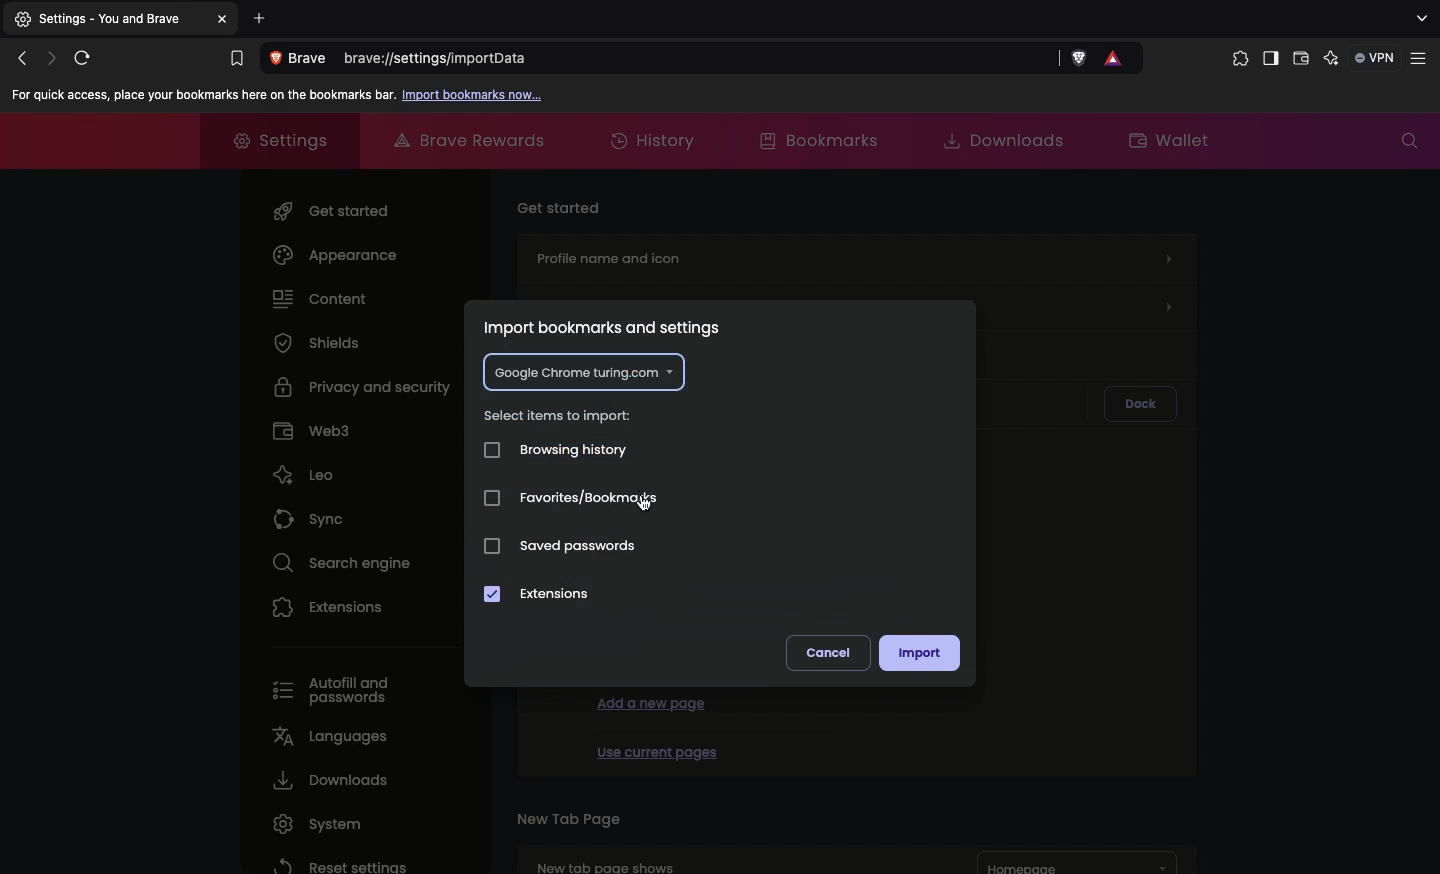  What do you see at coordinates (1269, 60) in the screenshot?
I see `Sidebar` at bounding box center [1269, 60].